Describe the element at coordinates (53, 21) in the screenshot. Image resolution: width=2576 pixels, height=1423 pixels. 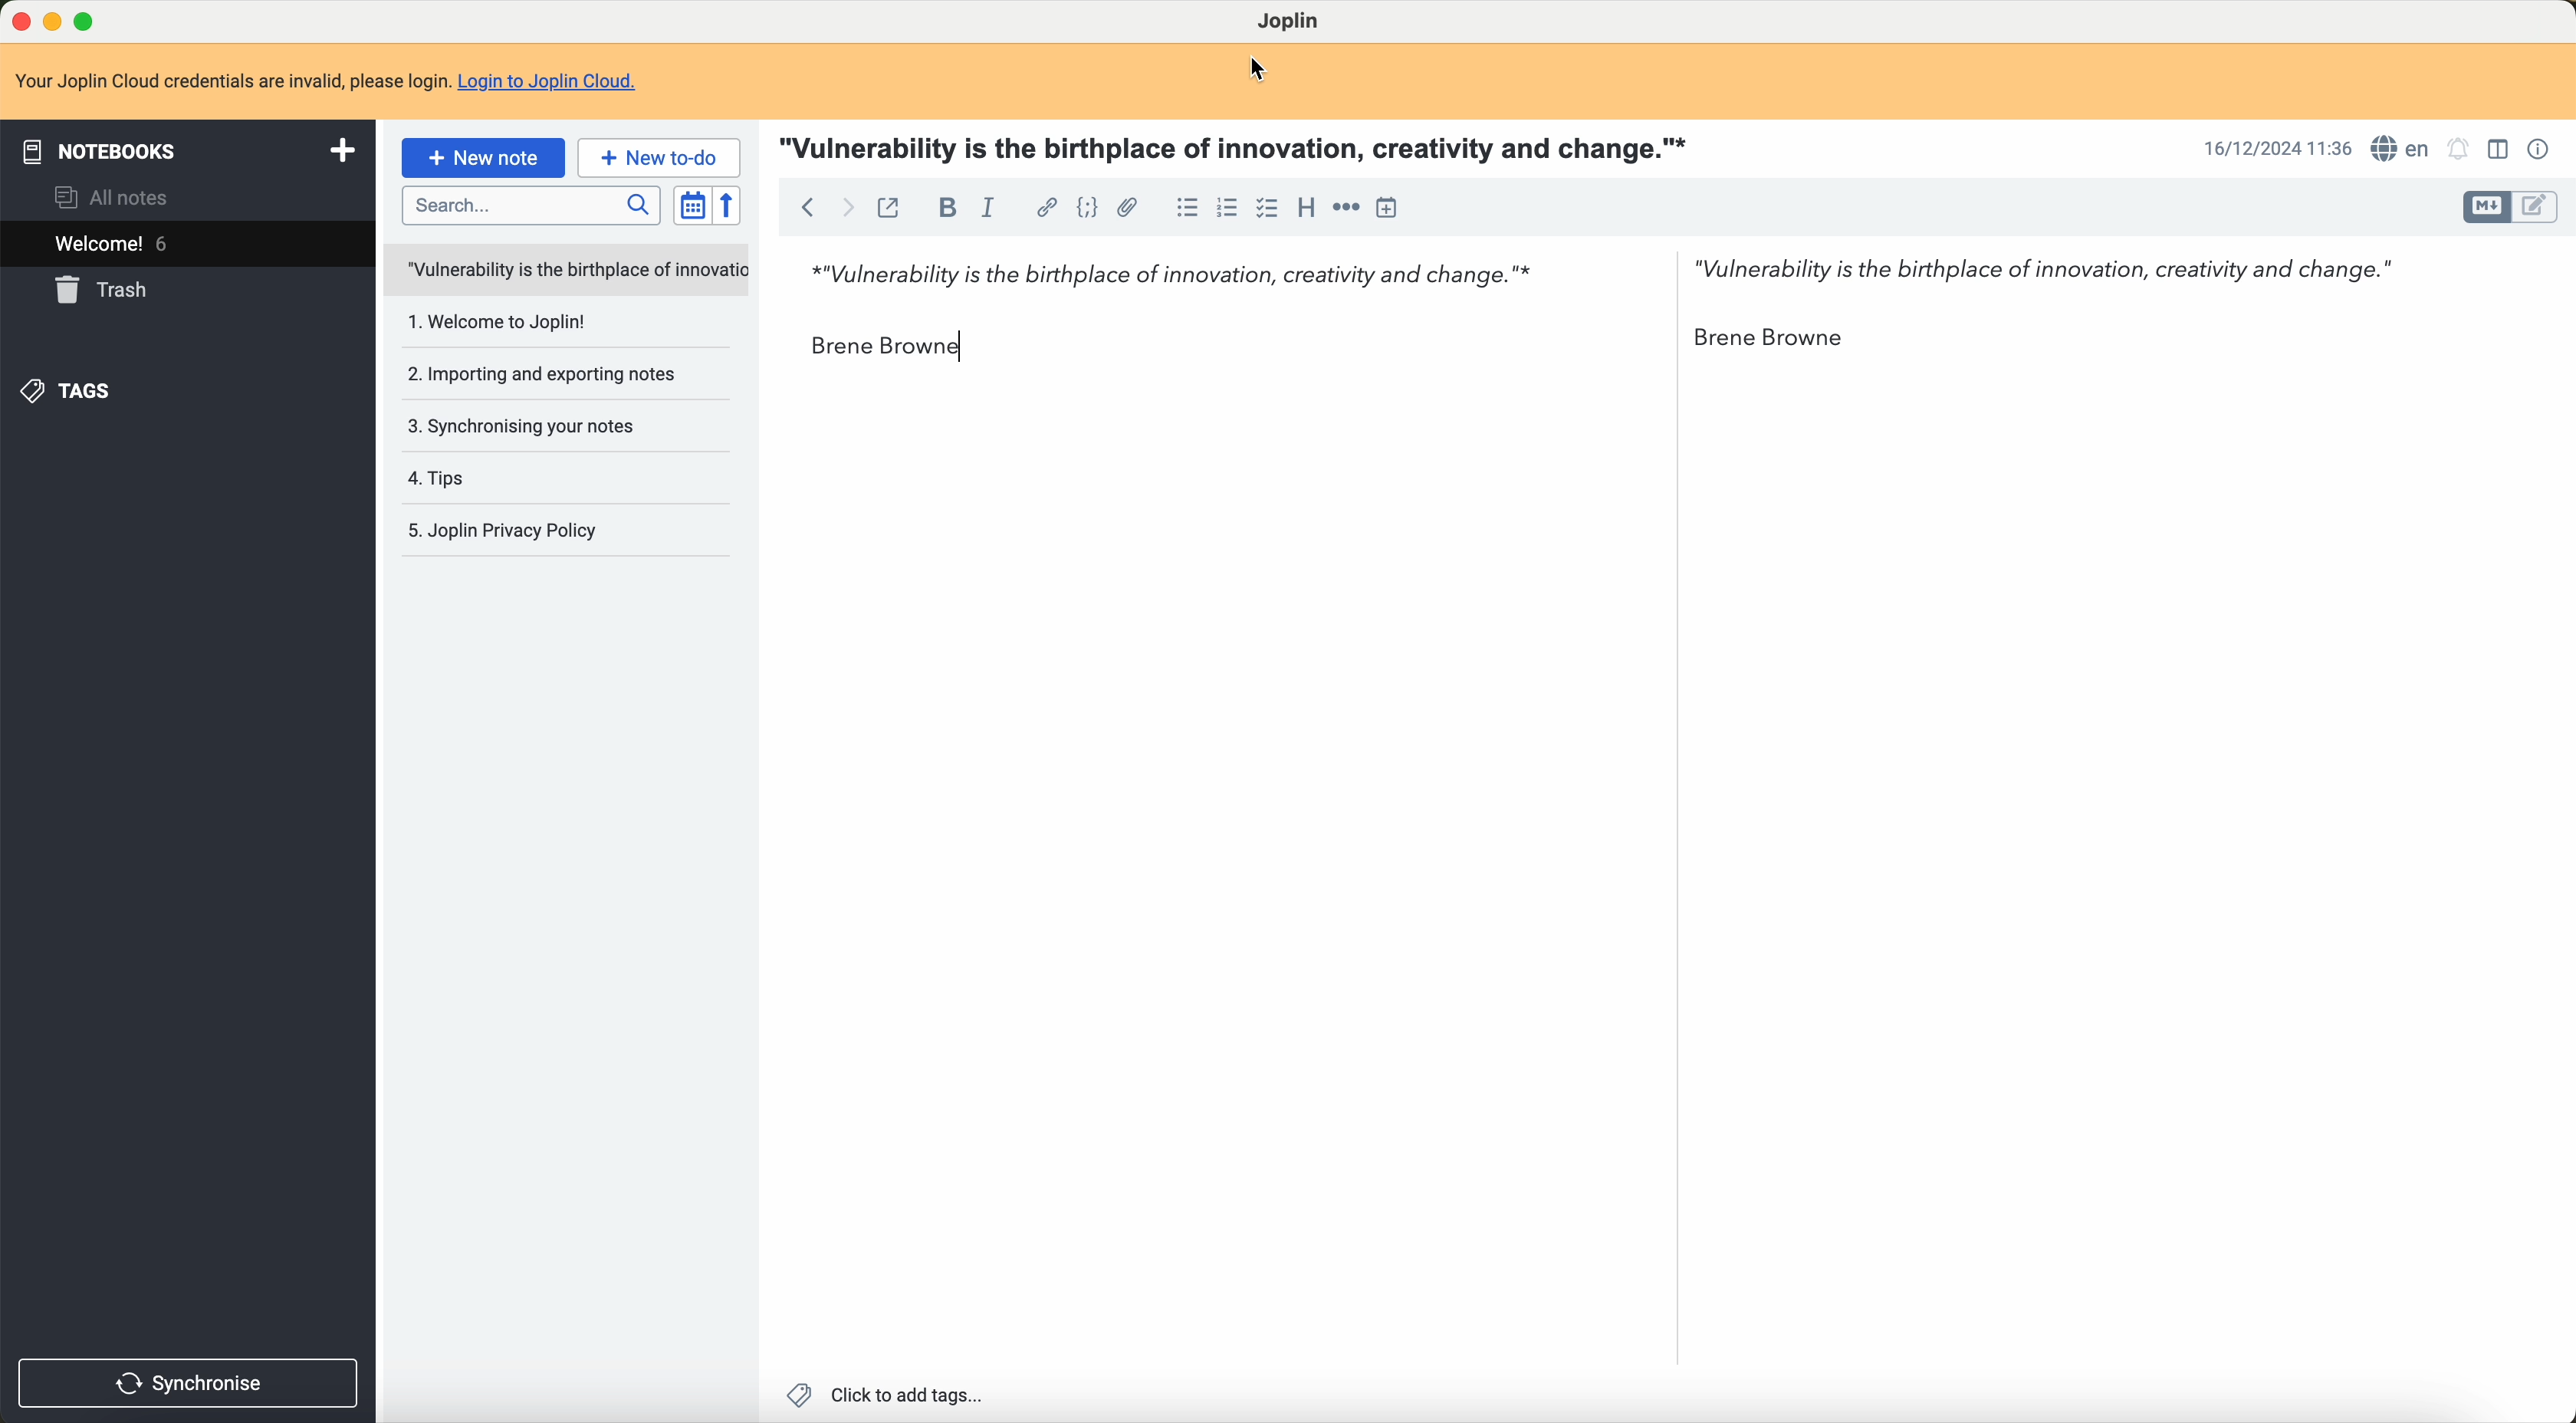
I see `minimize` at that location.